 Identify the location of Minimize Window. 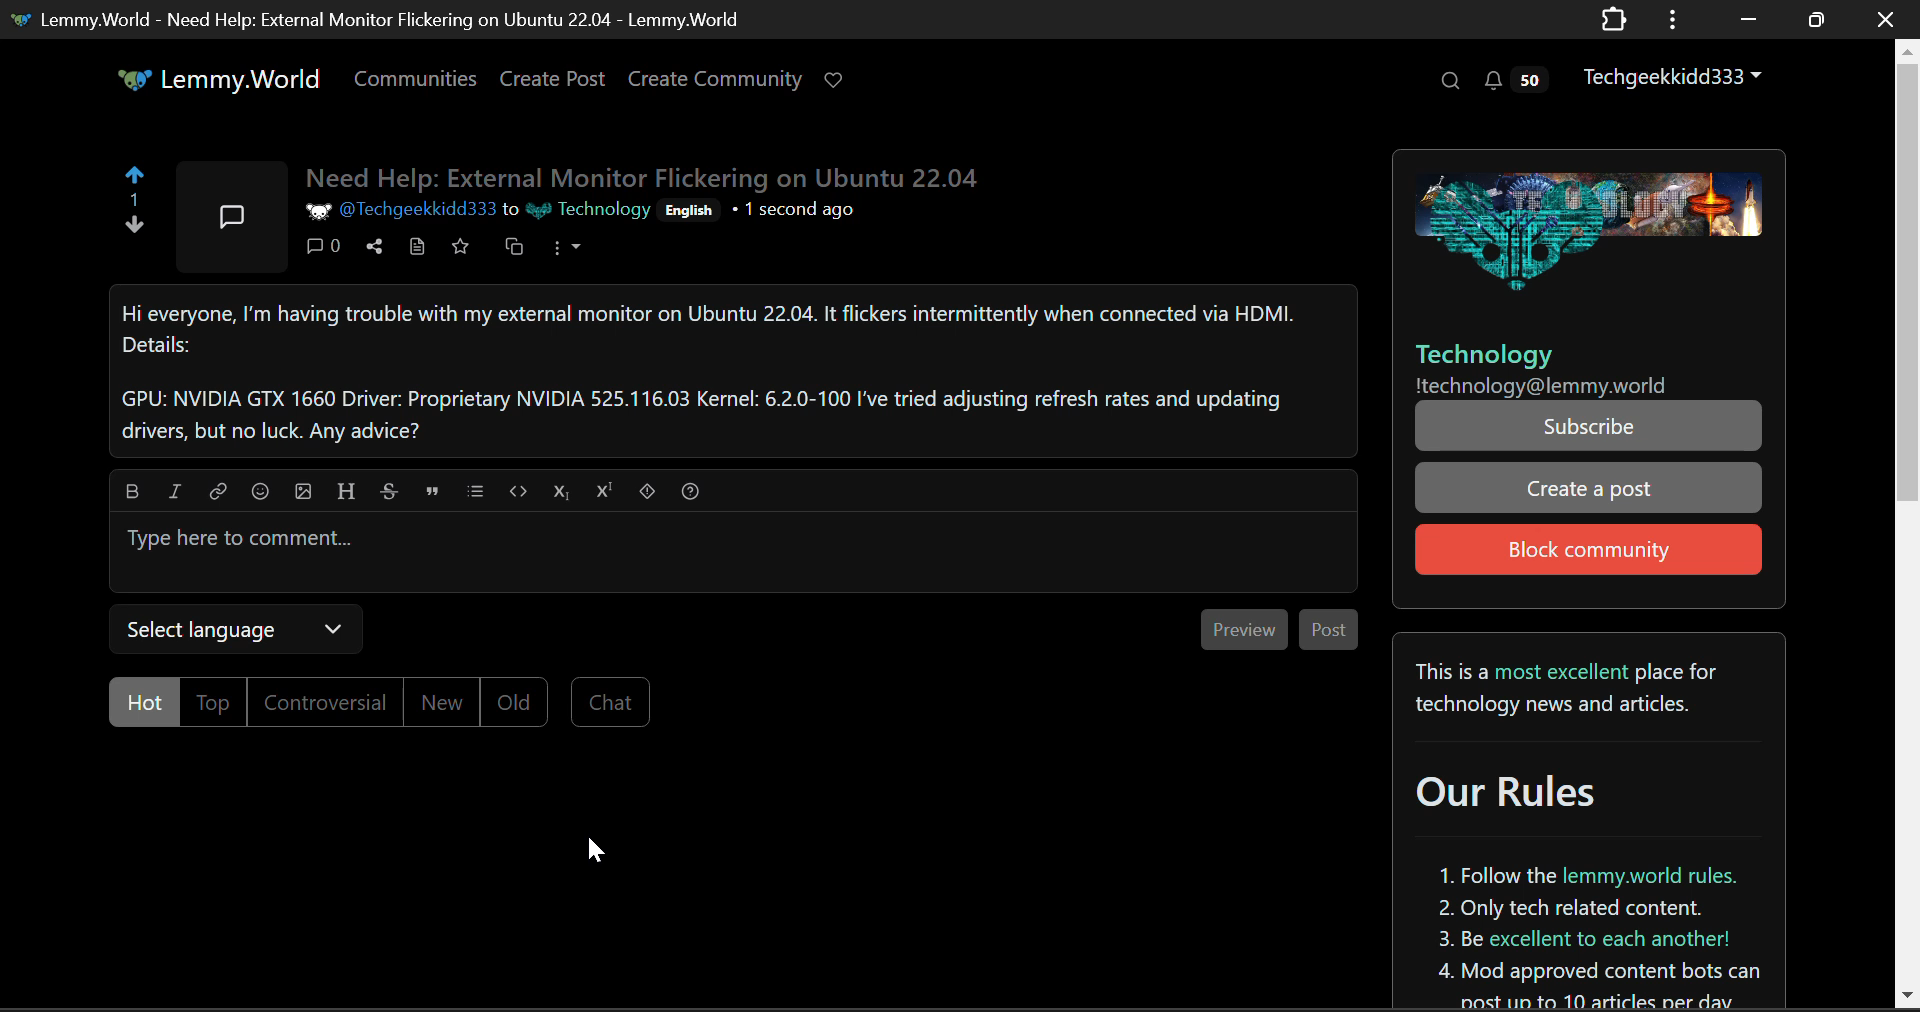
(1813, 21).